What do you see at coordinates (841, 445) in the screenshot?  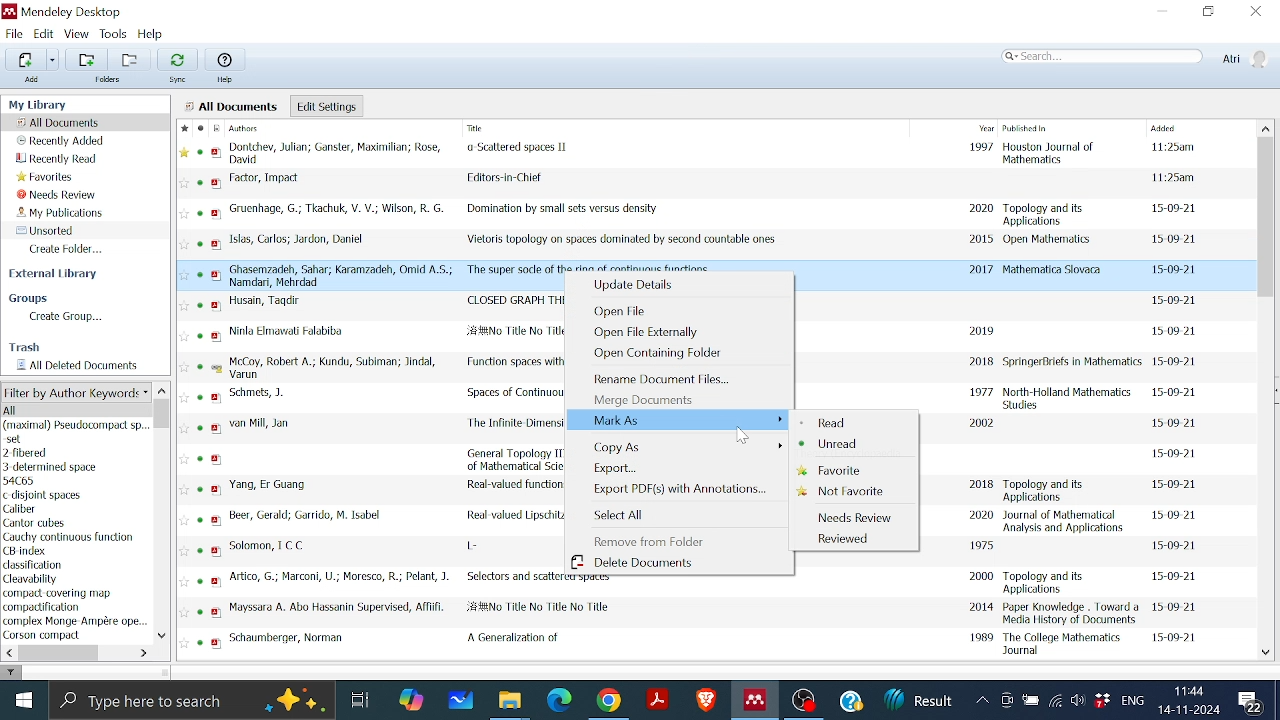 I see `Unread` at bounding box center [841, 445].